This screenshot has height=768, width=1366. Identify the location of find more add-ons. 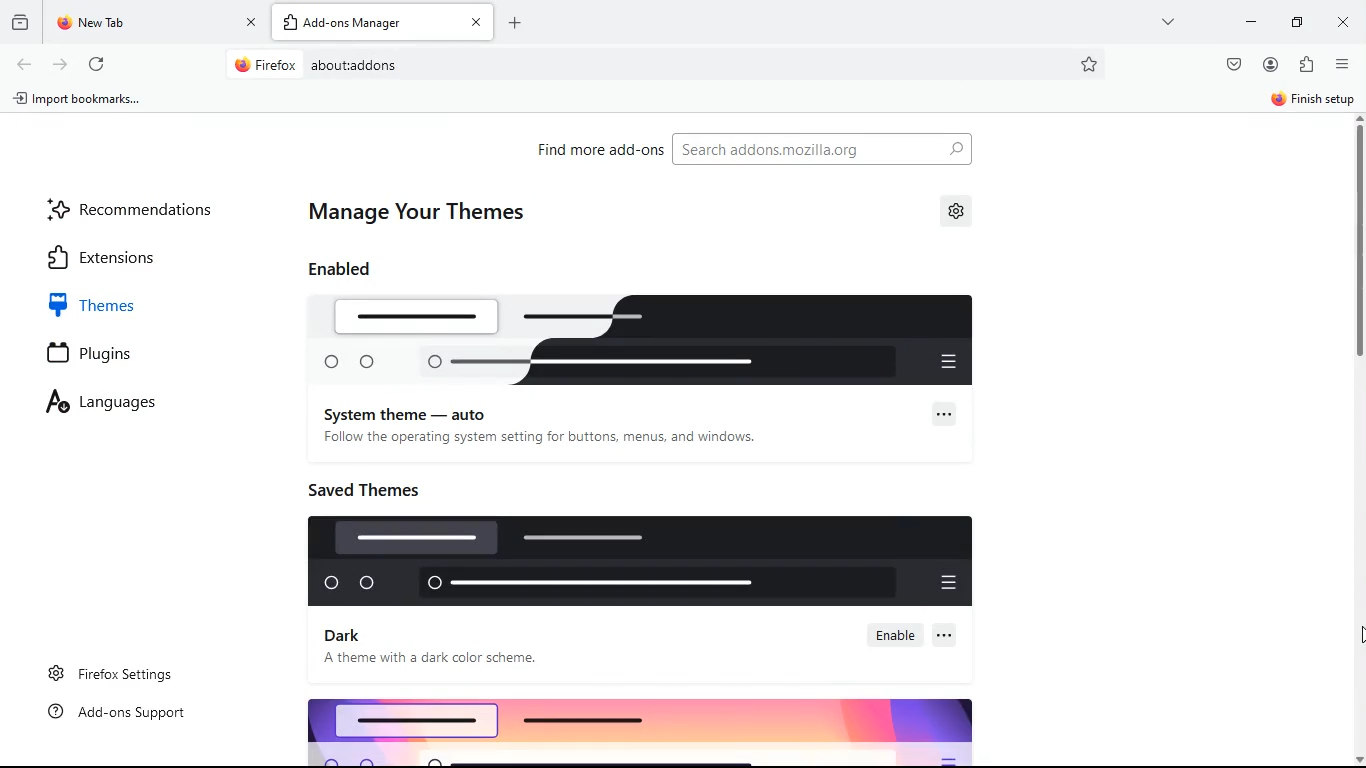
(593, 149).